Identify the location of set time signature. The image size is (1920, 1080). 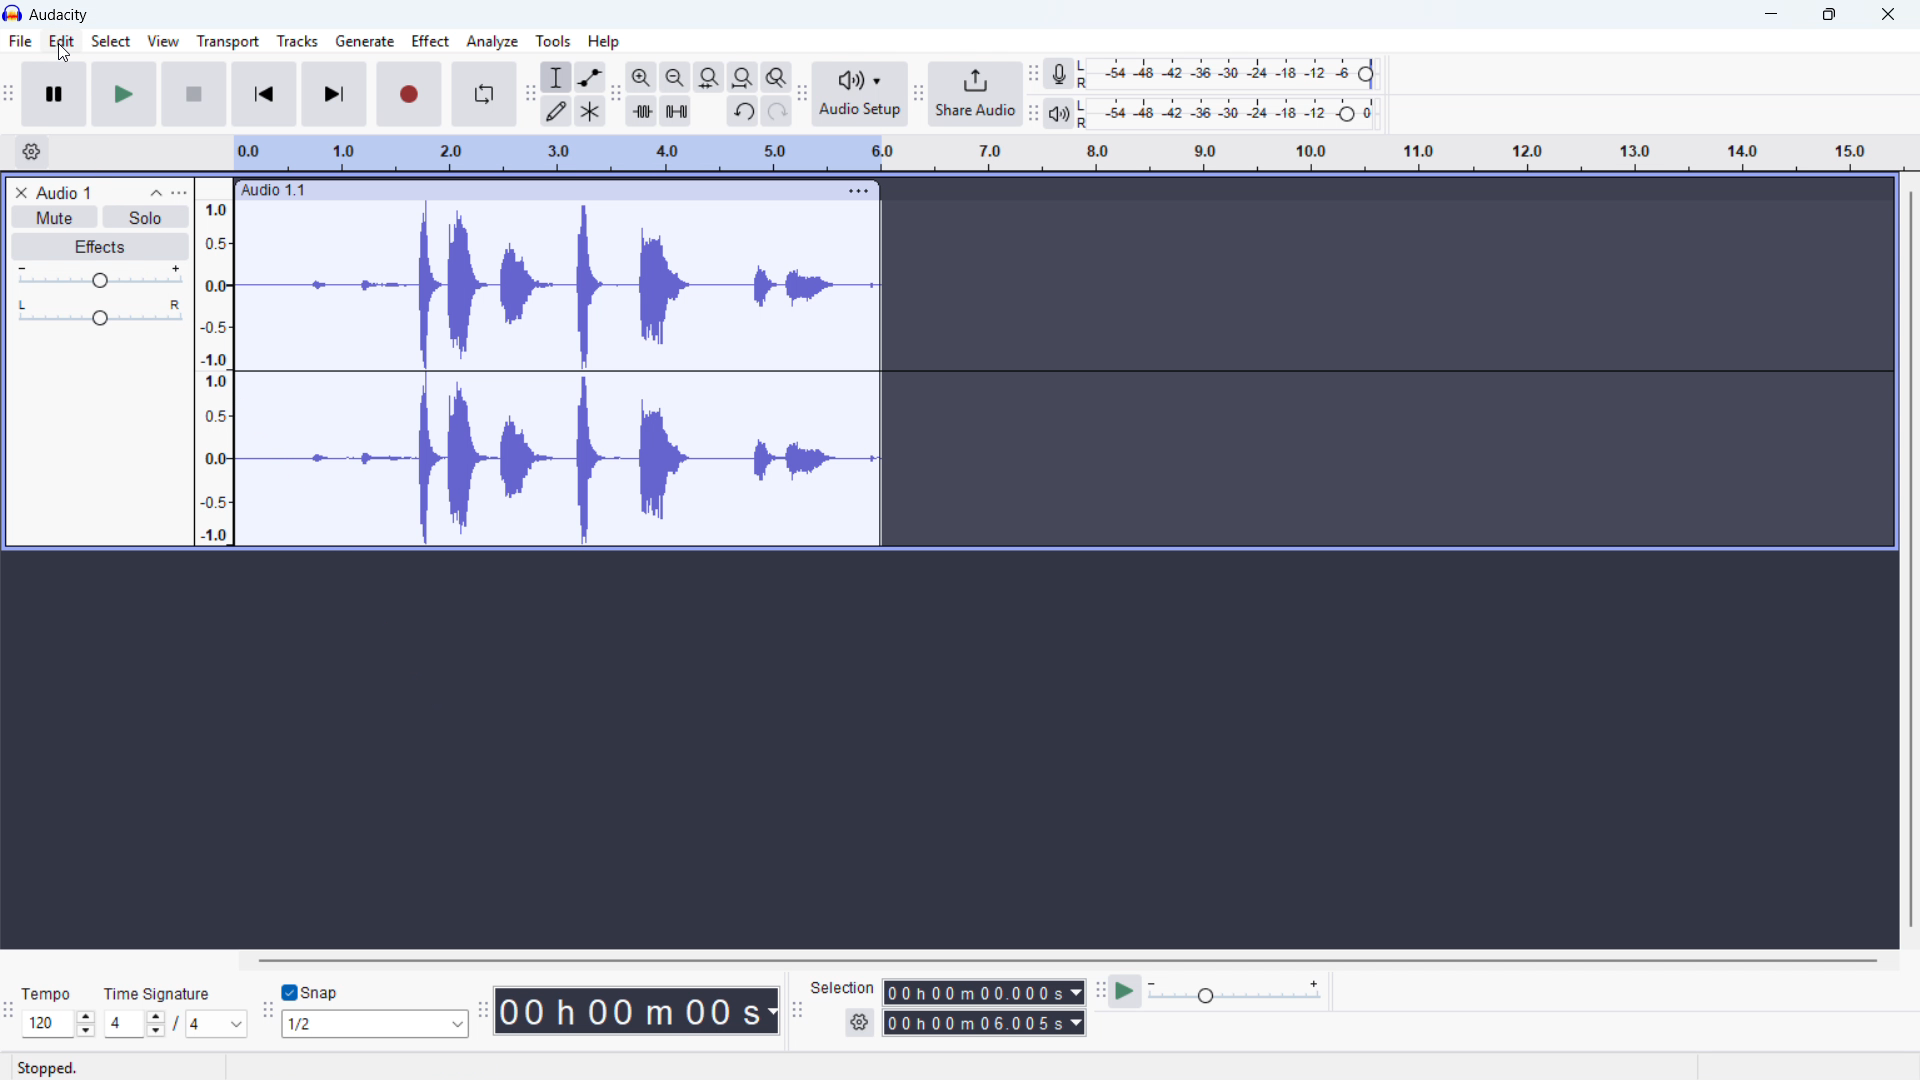
(176, 1023).